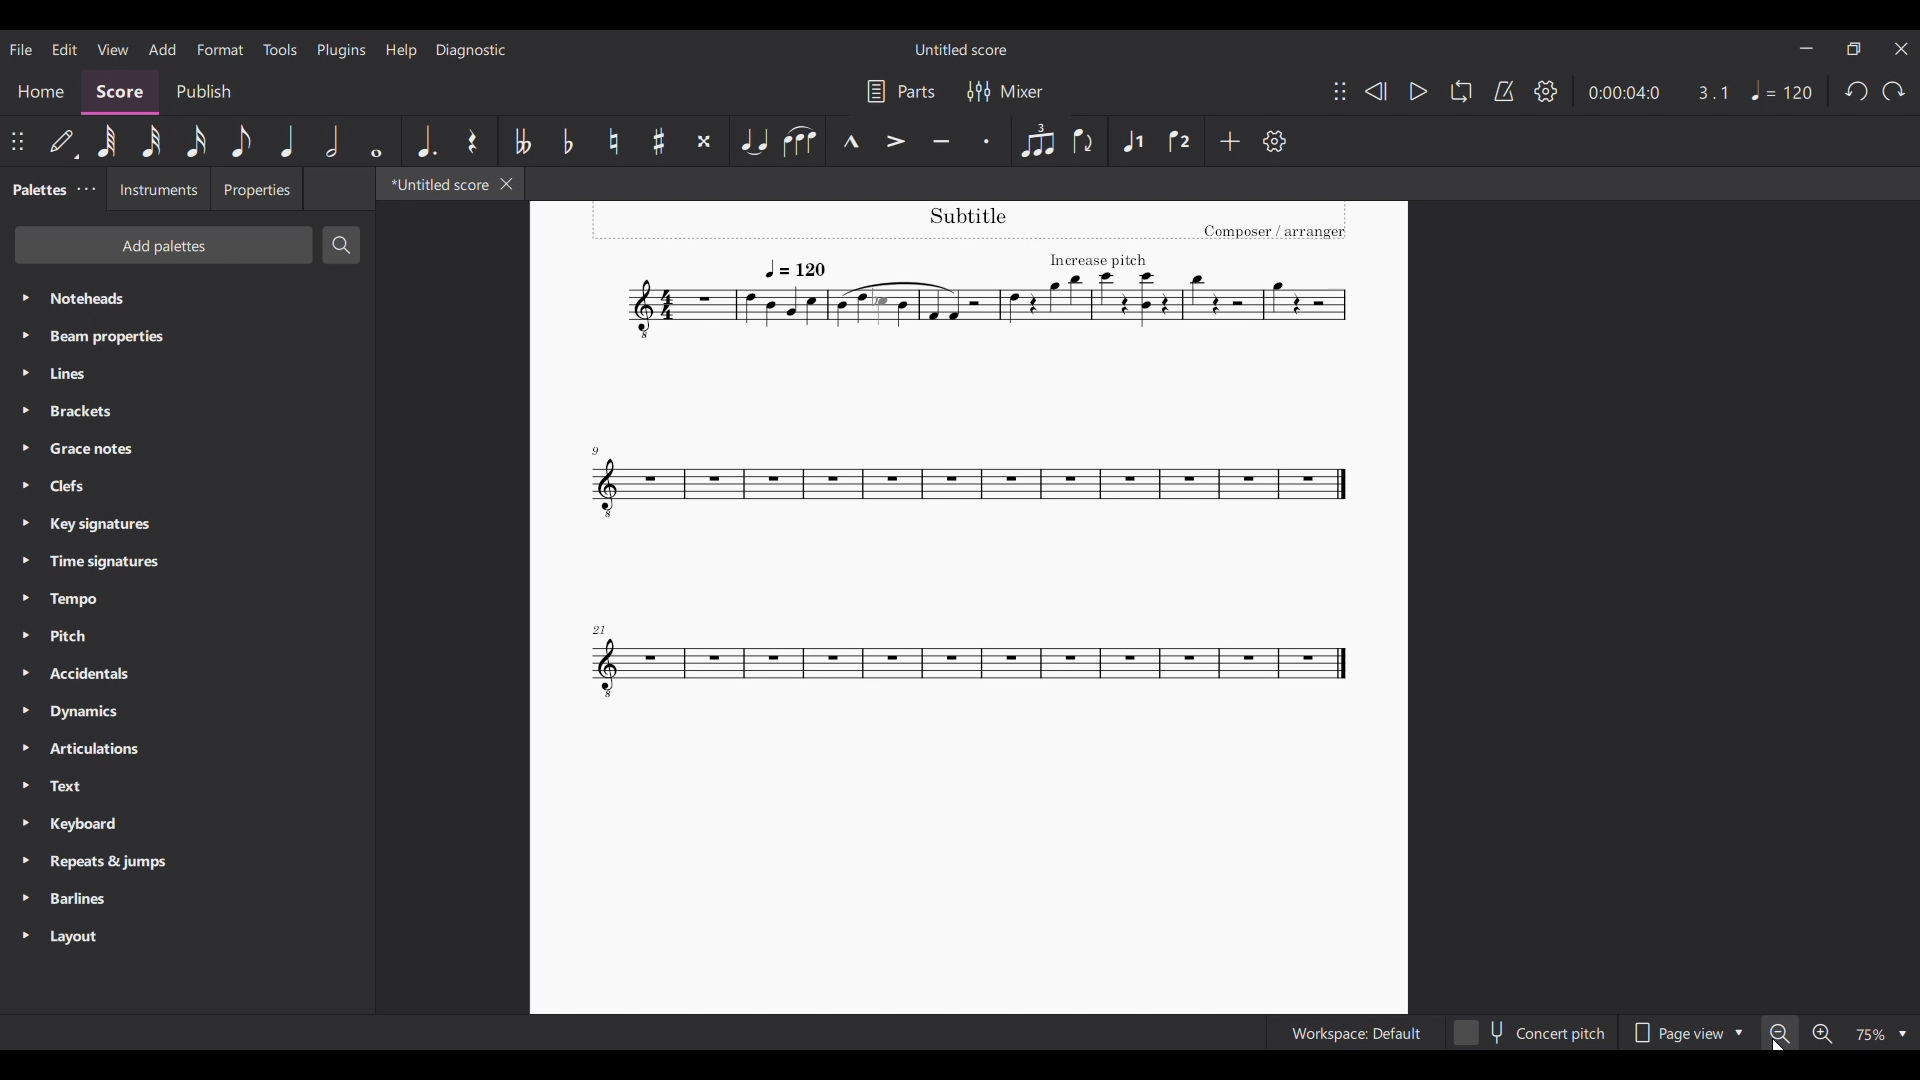  Describe the element at coordinates (187, 785) in the screenshot. I see `Text` at that location.